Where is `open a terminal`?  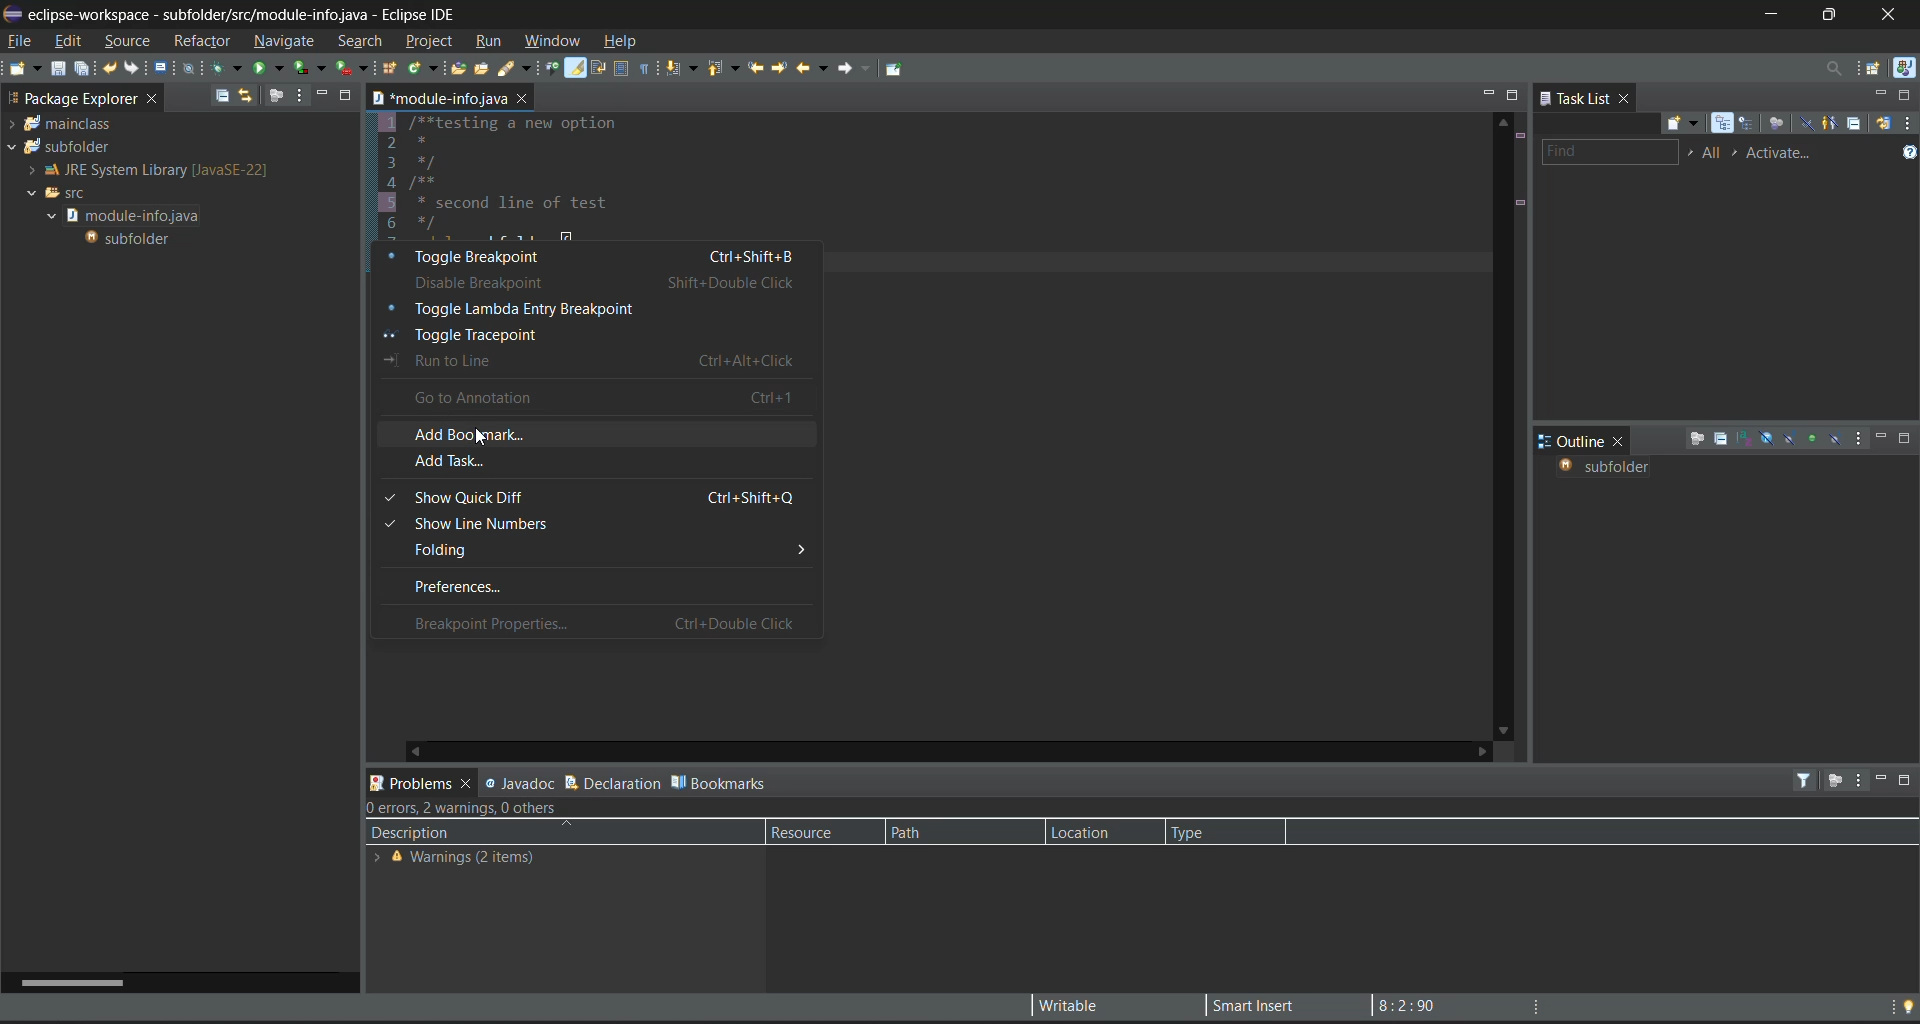
open a terminal is located at coordinates (162, 68).